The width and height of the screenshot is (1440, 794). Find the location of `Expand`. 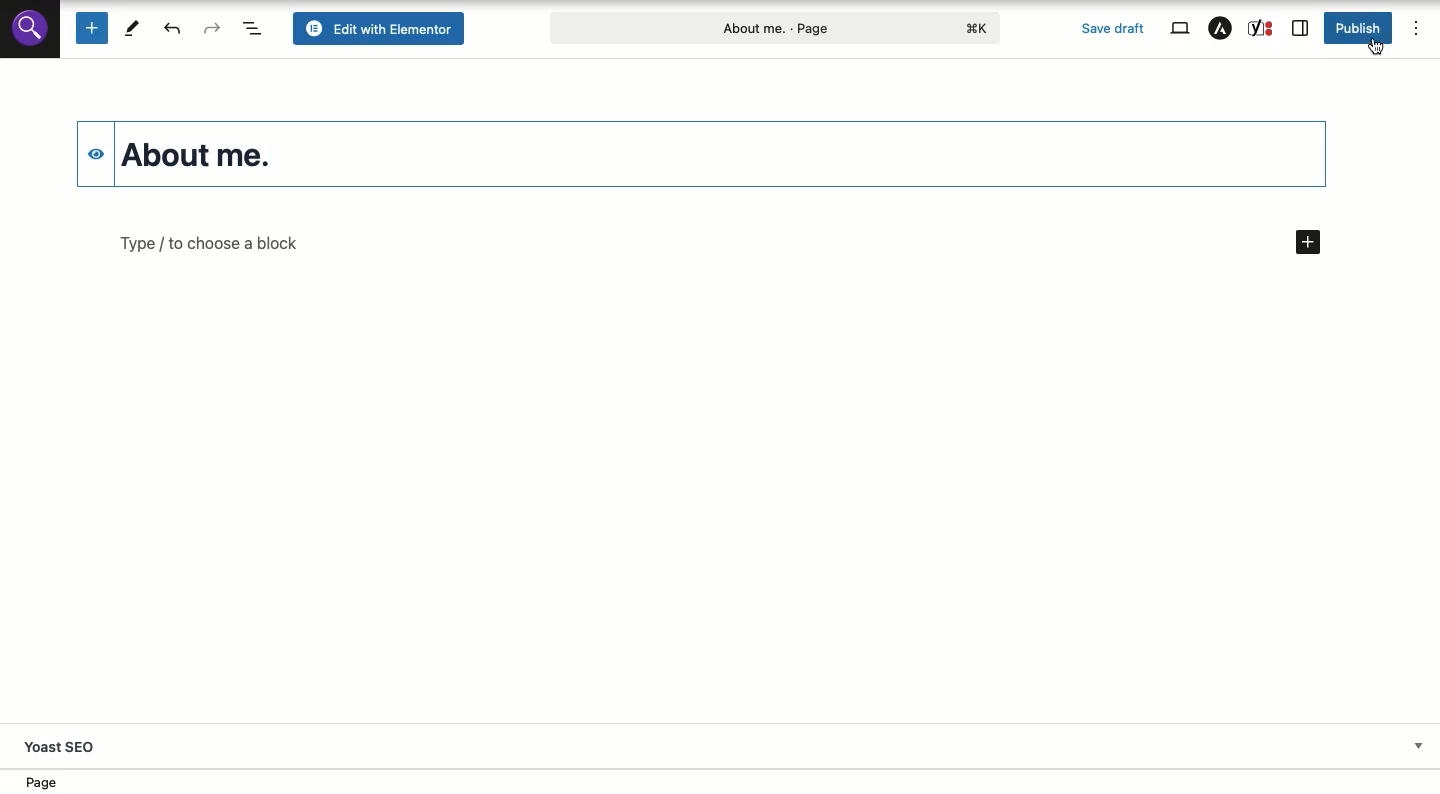

Expand is located at coordinates (1418, 745).